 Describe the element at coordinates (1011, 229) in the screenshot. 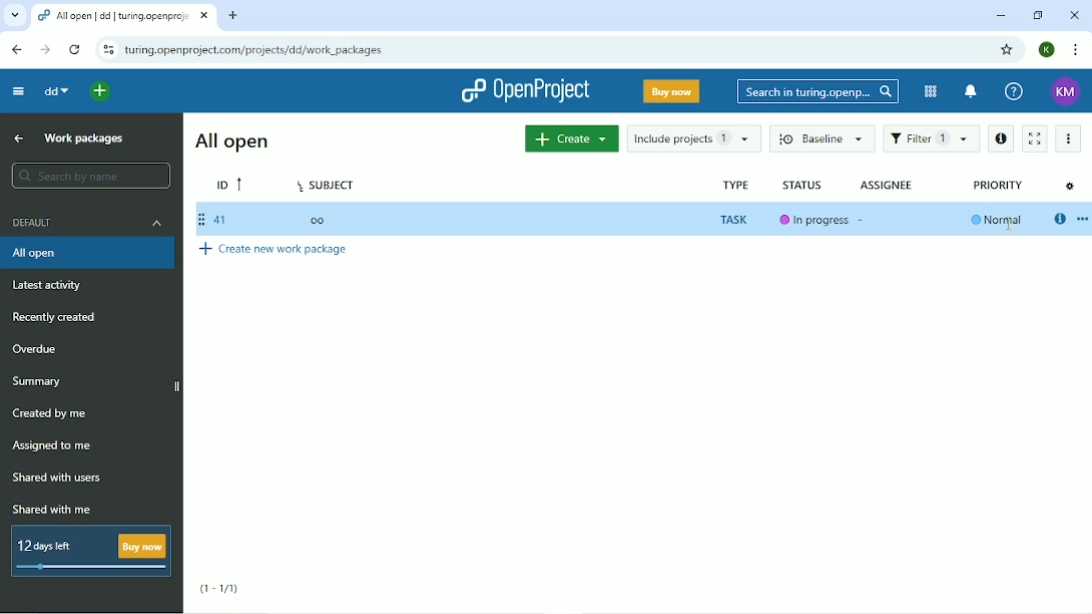

I see `cursor` at that location.